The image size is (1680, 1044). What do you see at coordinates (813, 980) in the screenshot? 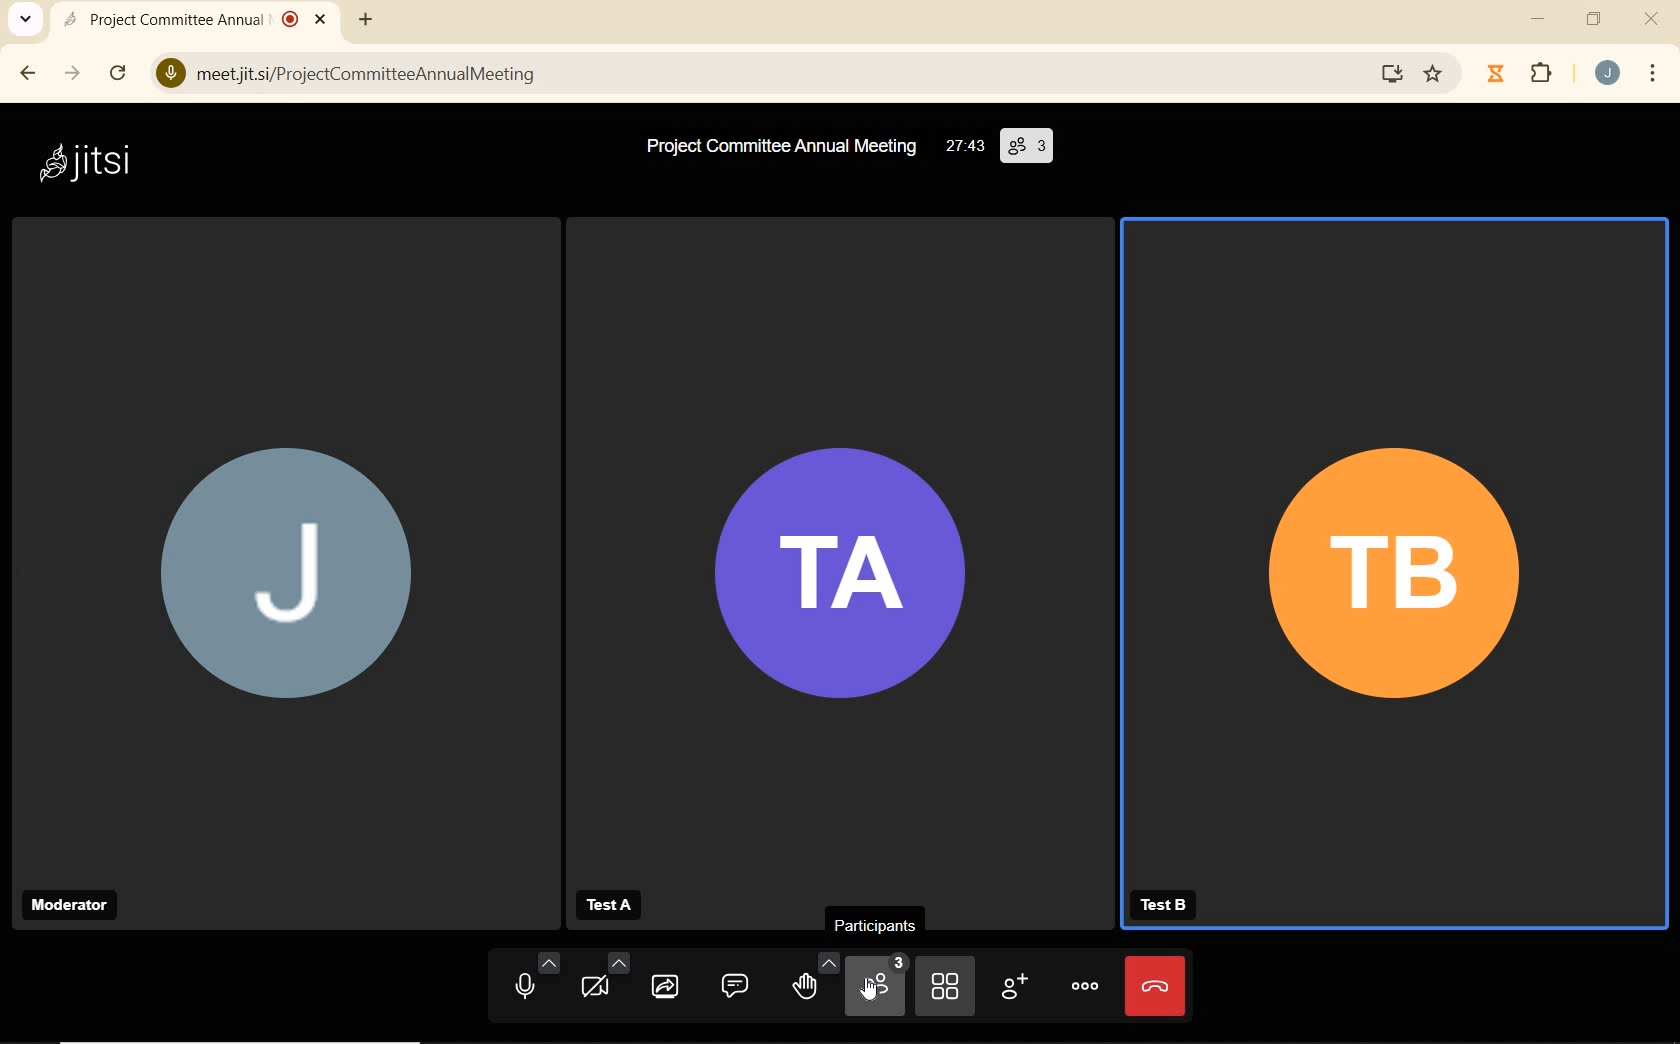
I see `RAISE YOUR HAND` at bounding box center [813, 980].